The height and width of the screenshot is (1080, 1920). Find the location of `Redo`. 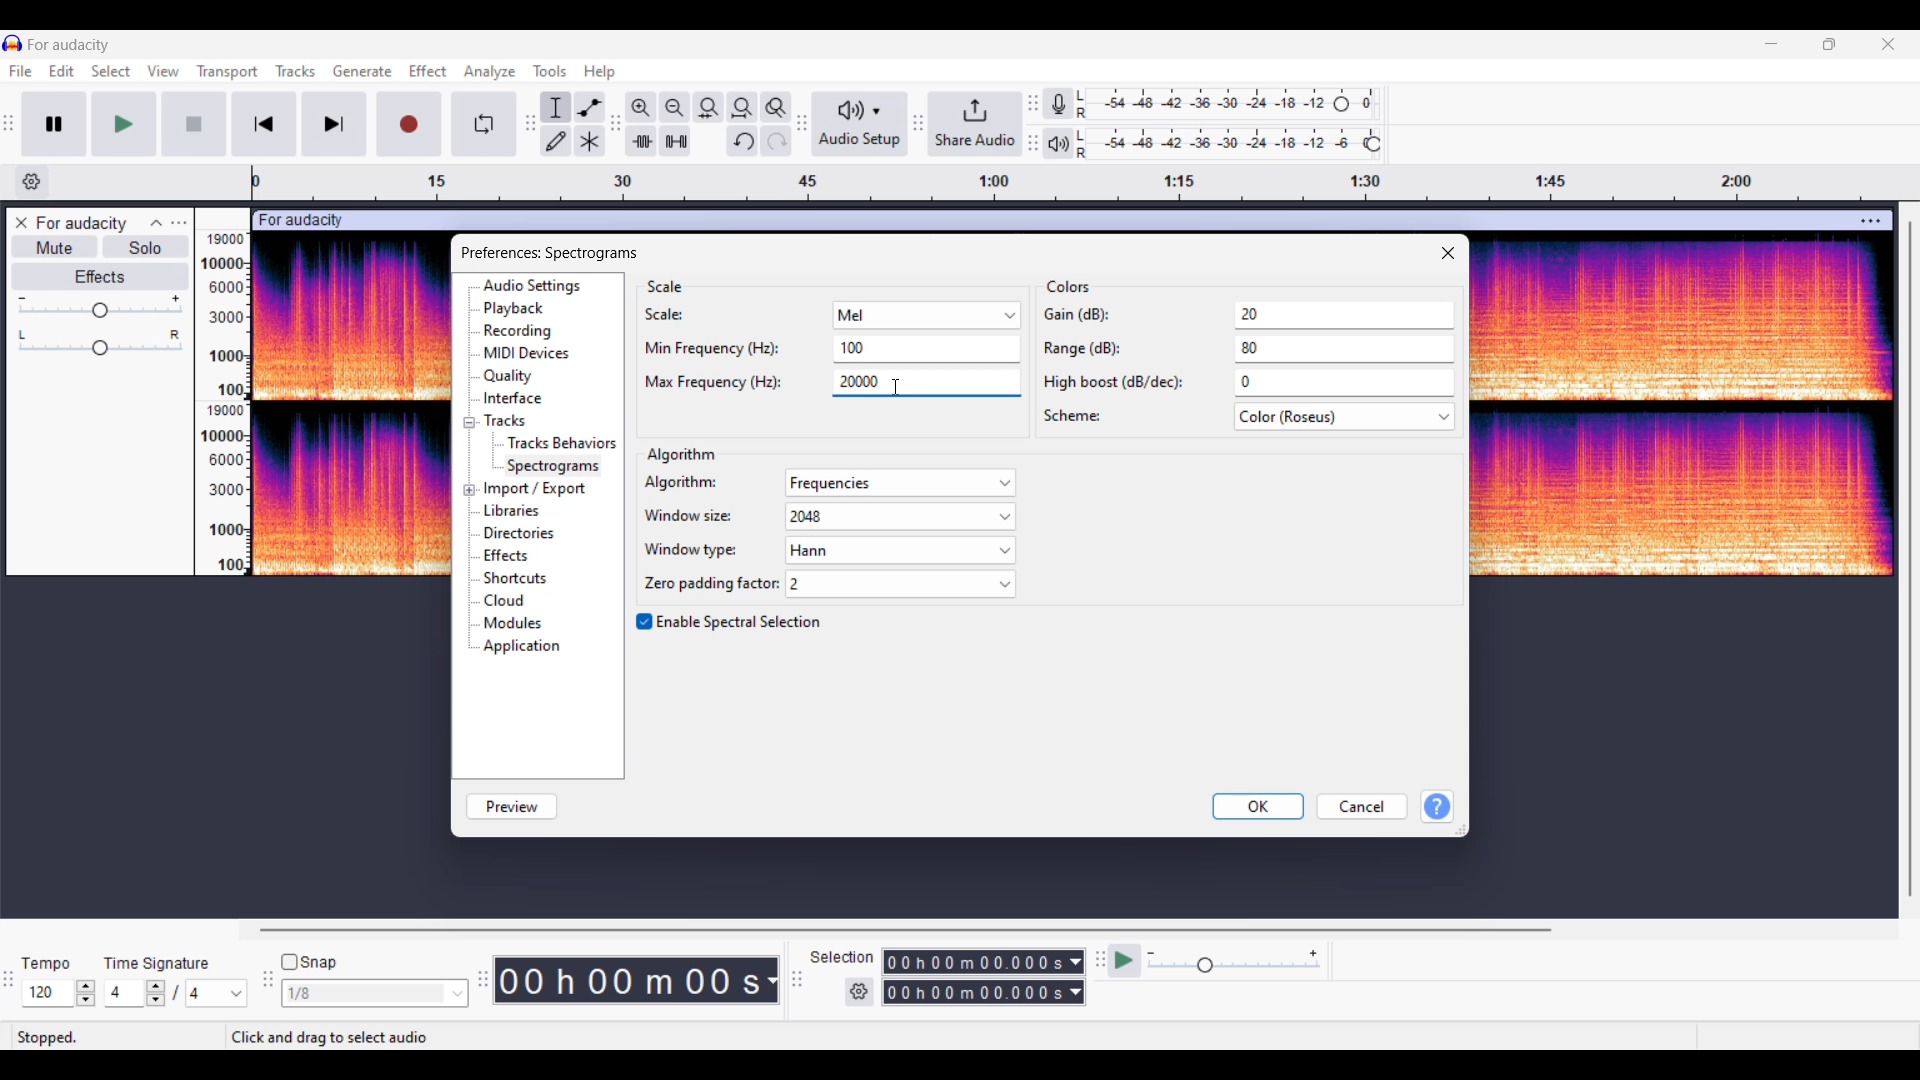

Redo is located at coordinates (776, 141).